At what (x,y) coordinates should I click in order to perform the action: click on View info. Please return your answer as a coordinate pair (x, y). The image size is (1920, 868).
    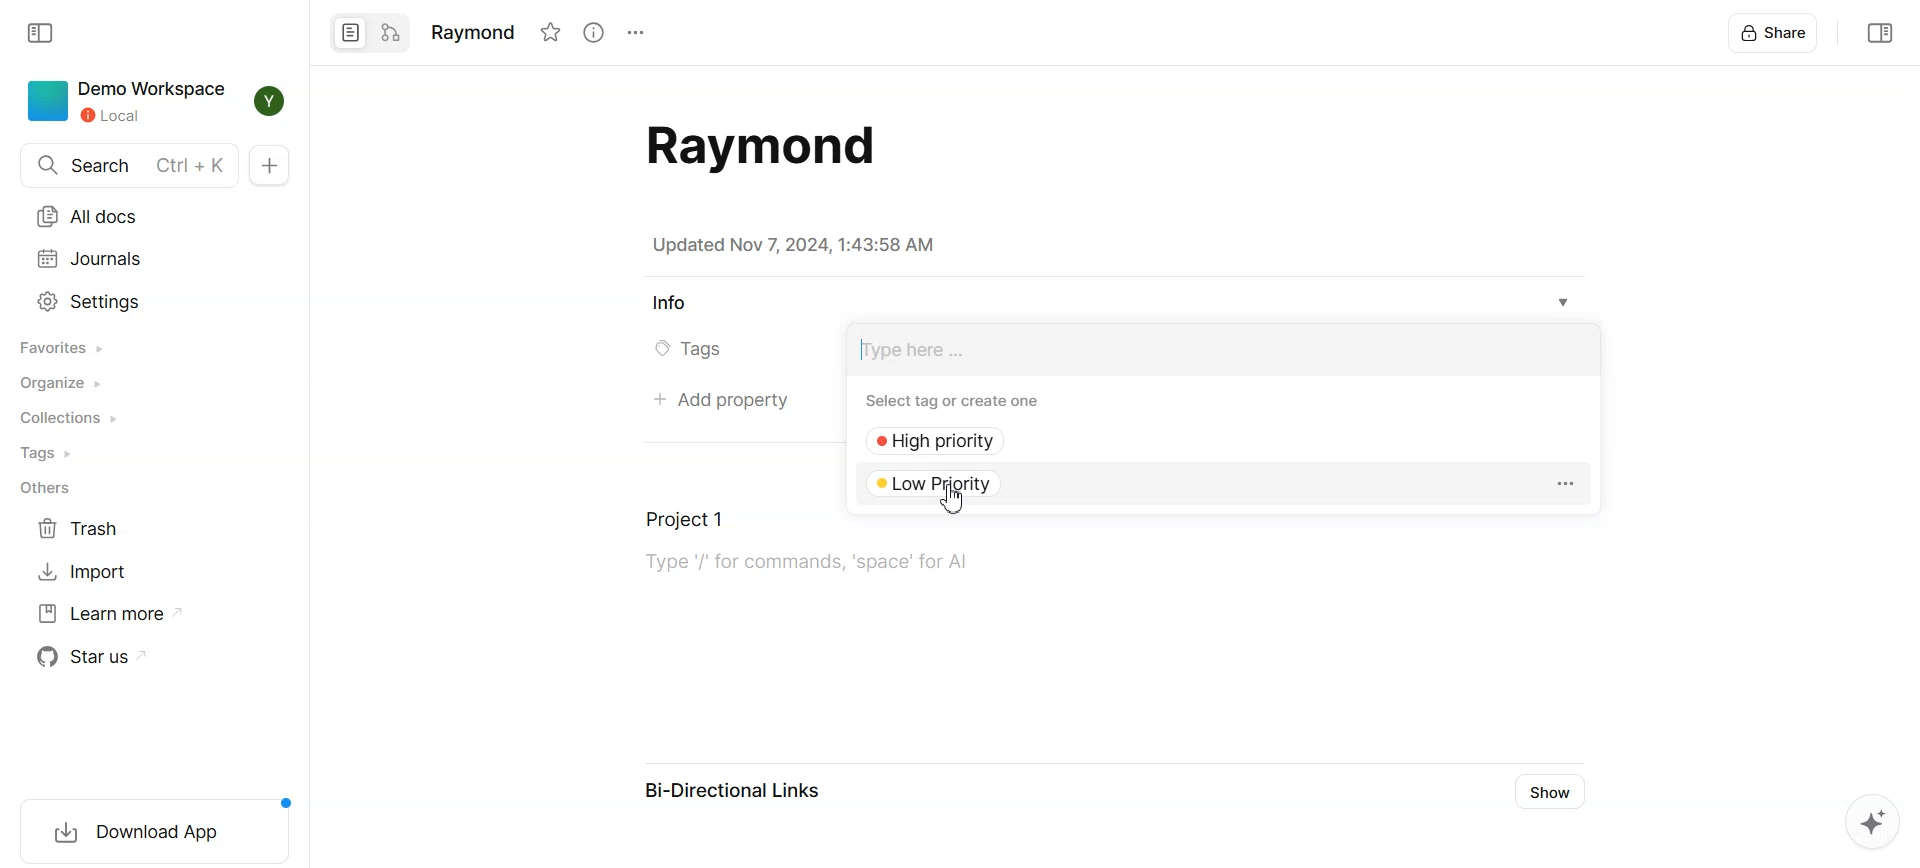
    Looking at the image, I should click on (592, 32).